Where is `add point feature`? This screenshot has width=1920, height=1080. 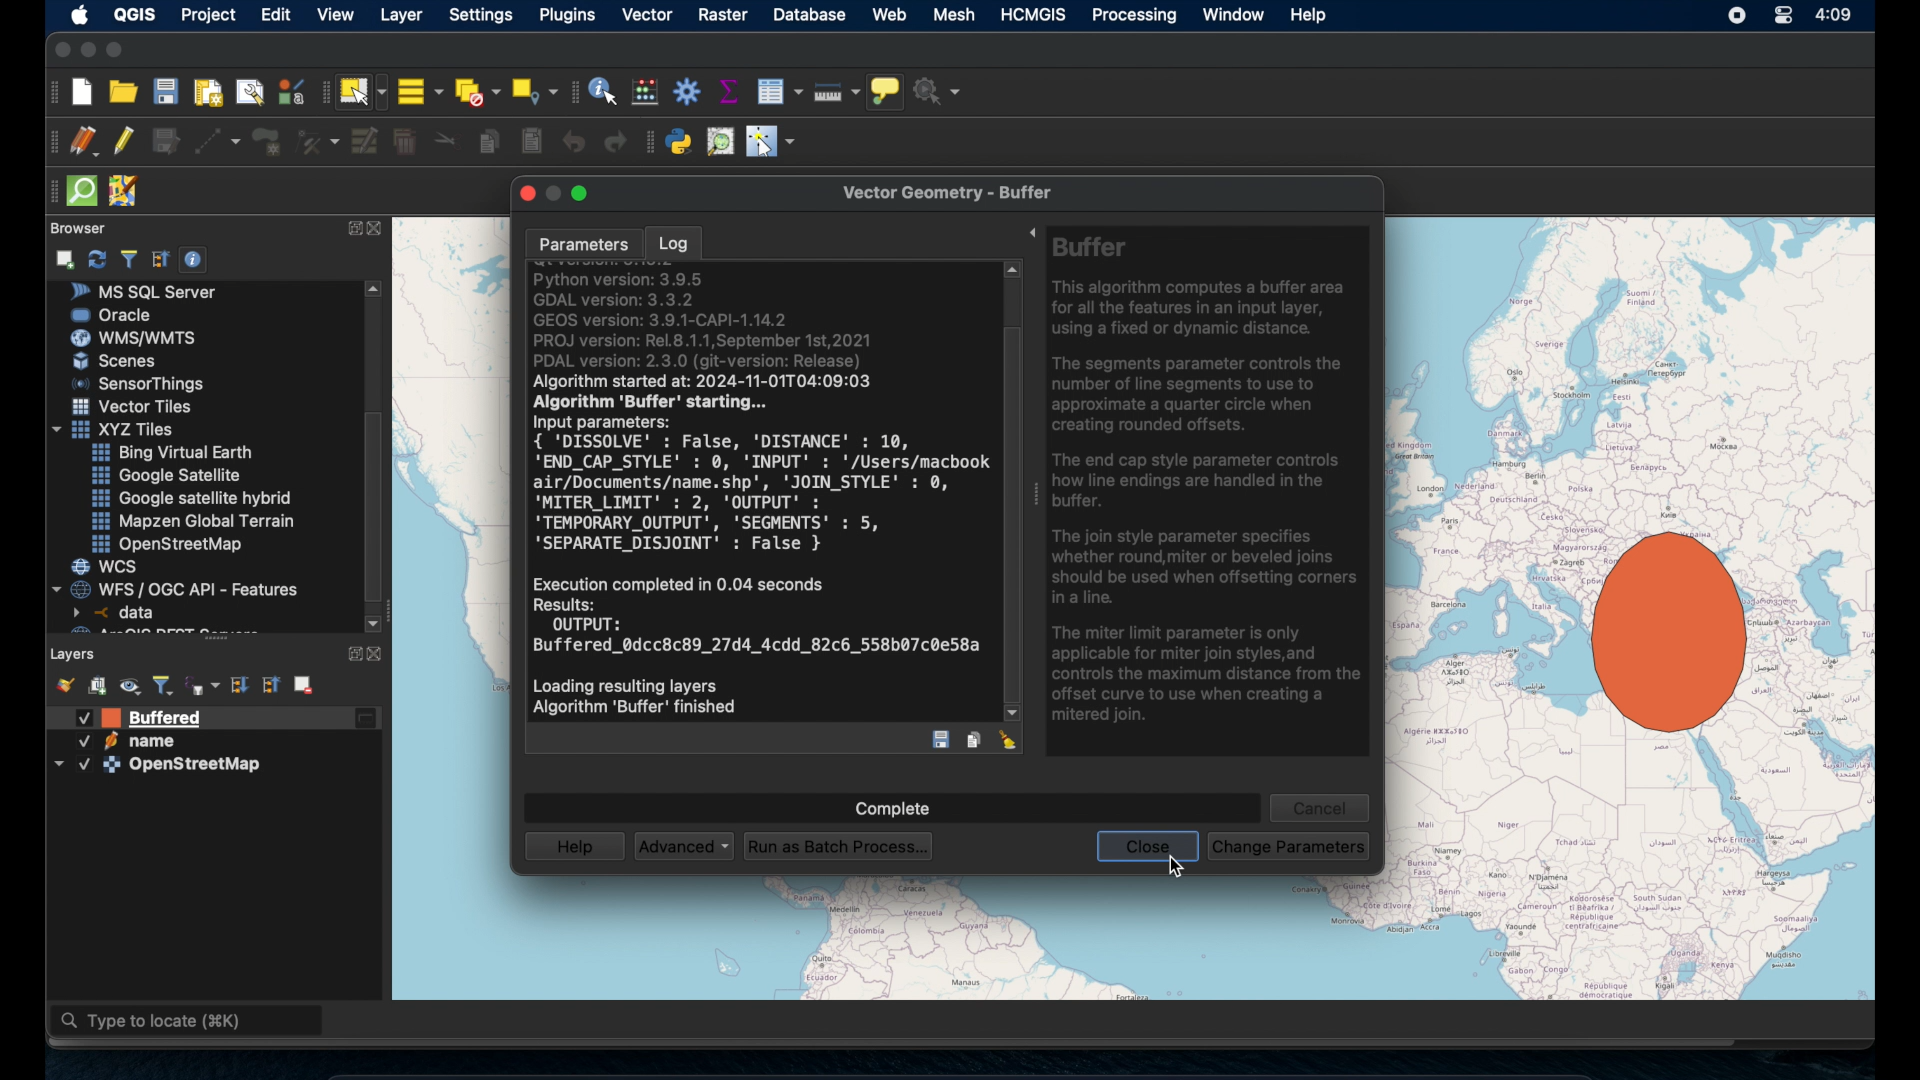 add point feature is located at coordinates (268, 140).